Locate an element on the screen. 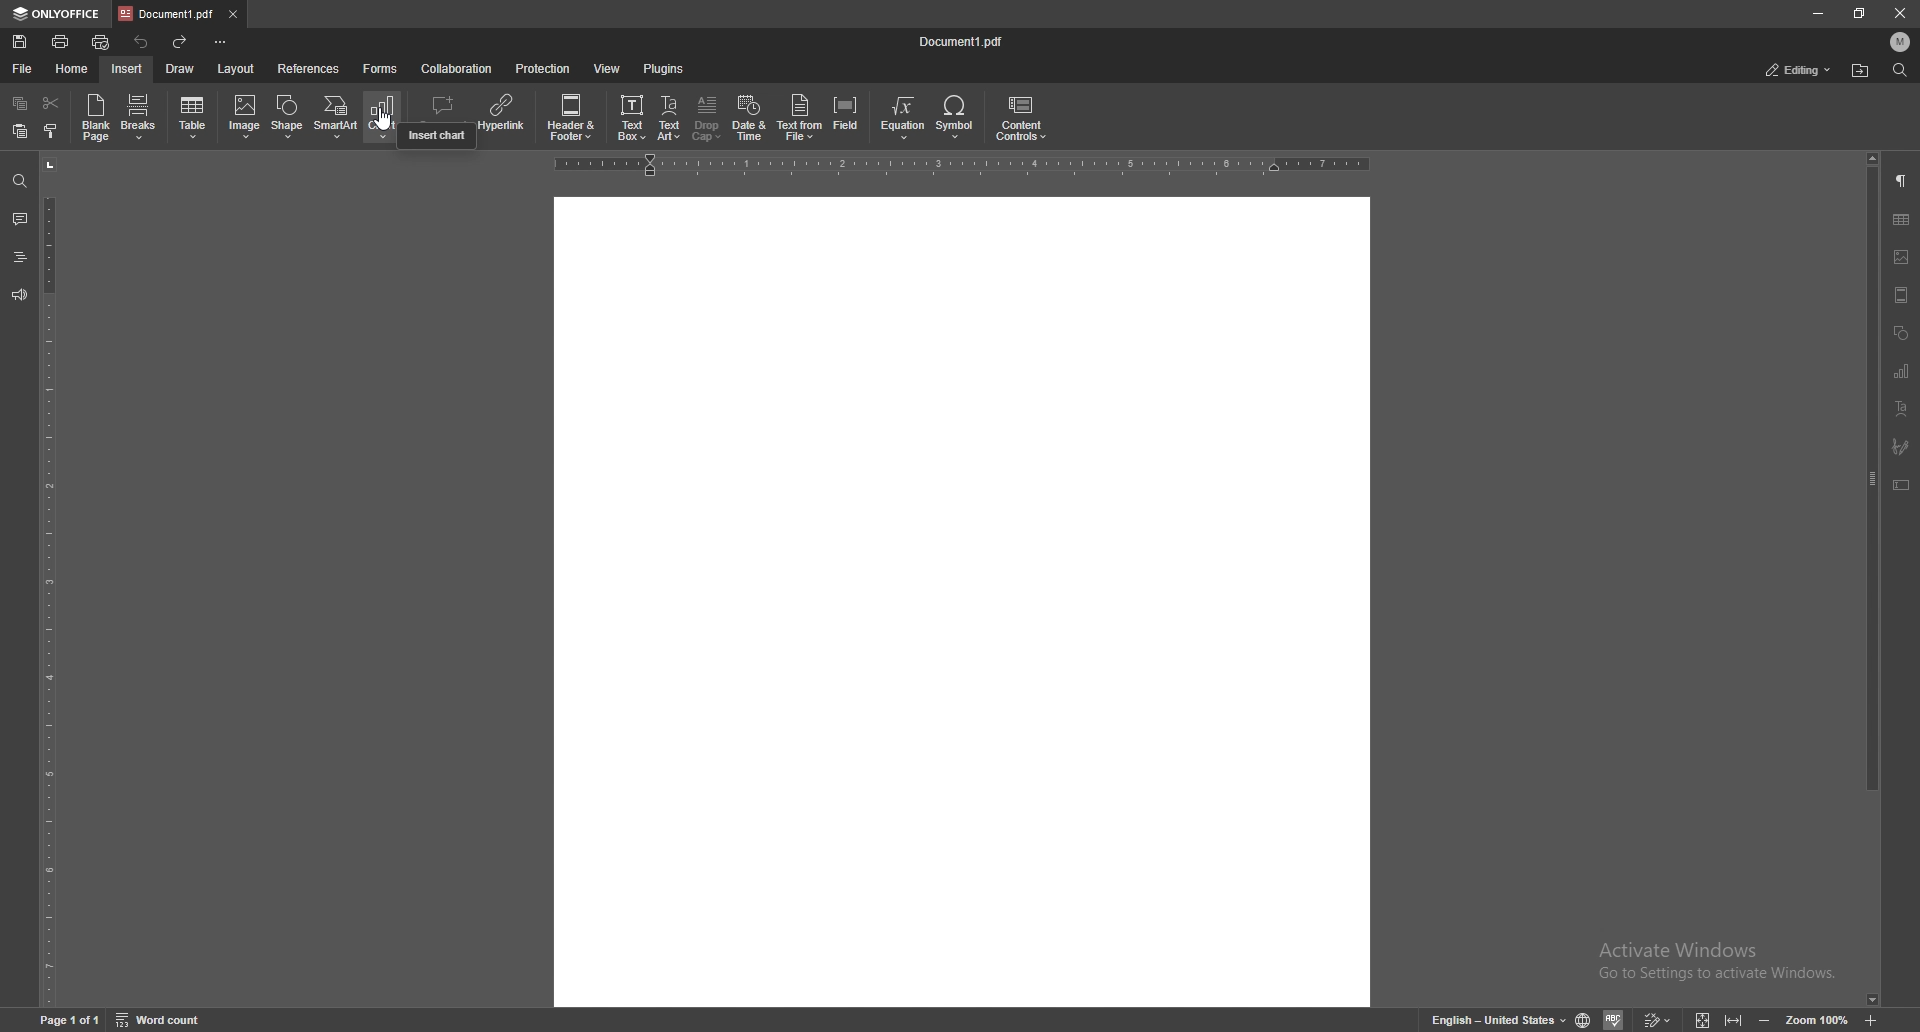 The height and width of the screenshot is (1032, 1920). comment is located at coordinates (442, 107).